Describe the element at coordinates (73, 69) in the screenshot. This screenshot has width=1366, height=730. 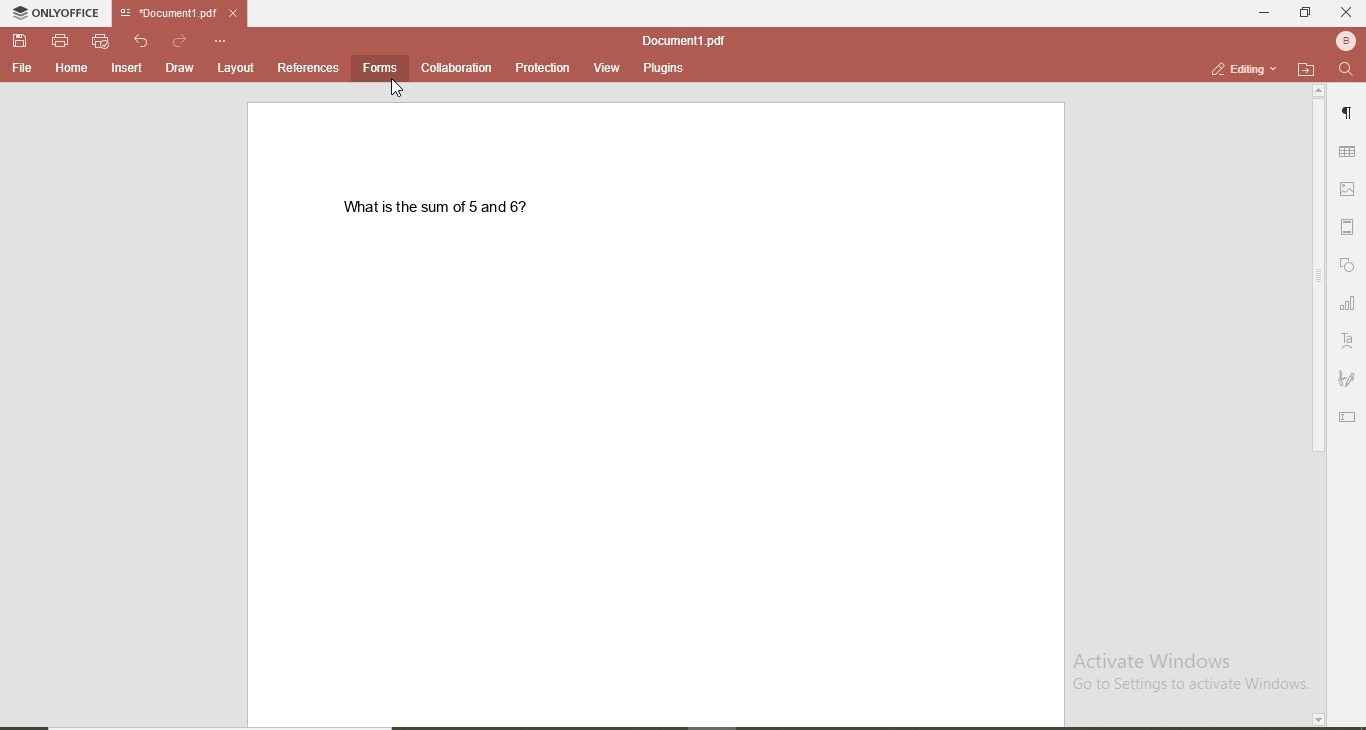
I see `home` at that location.